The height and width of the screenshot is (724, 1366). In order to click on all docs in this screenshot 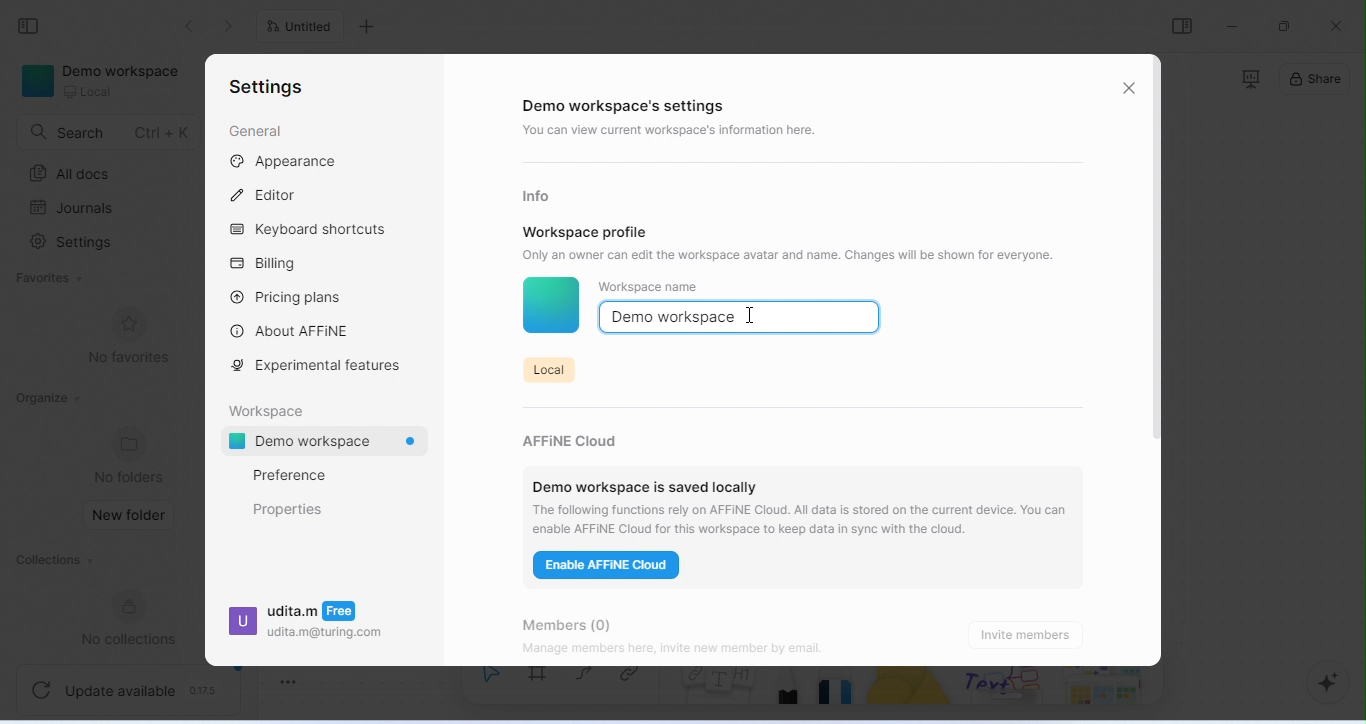, I will do `click(75, 174)`.